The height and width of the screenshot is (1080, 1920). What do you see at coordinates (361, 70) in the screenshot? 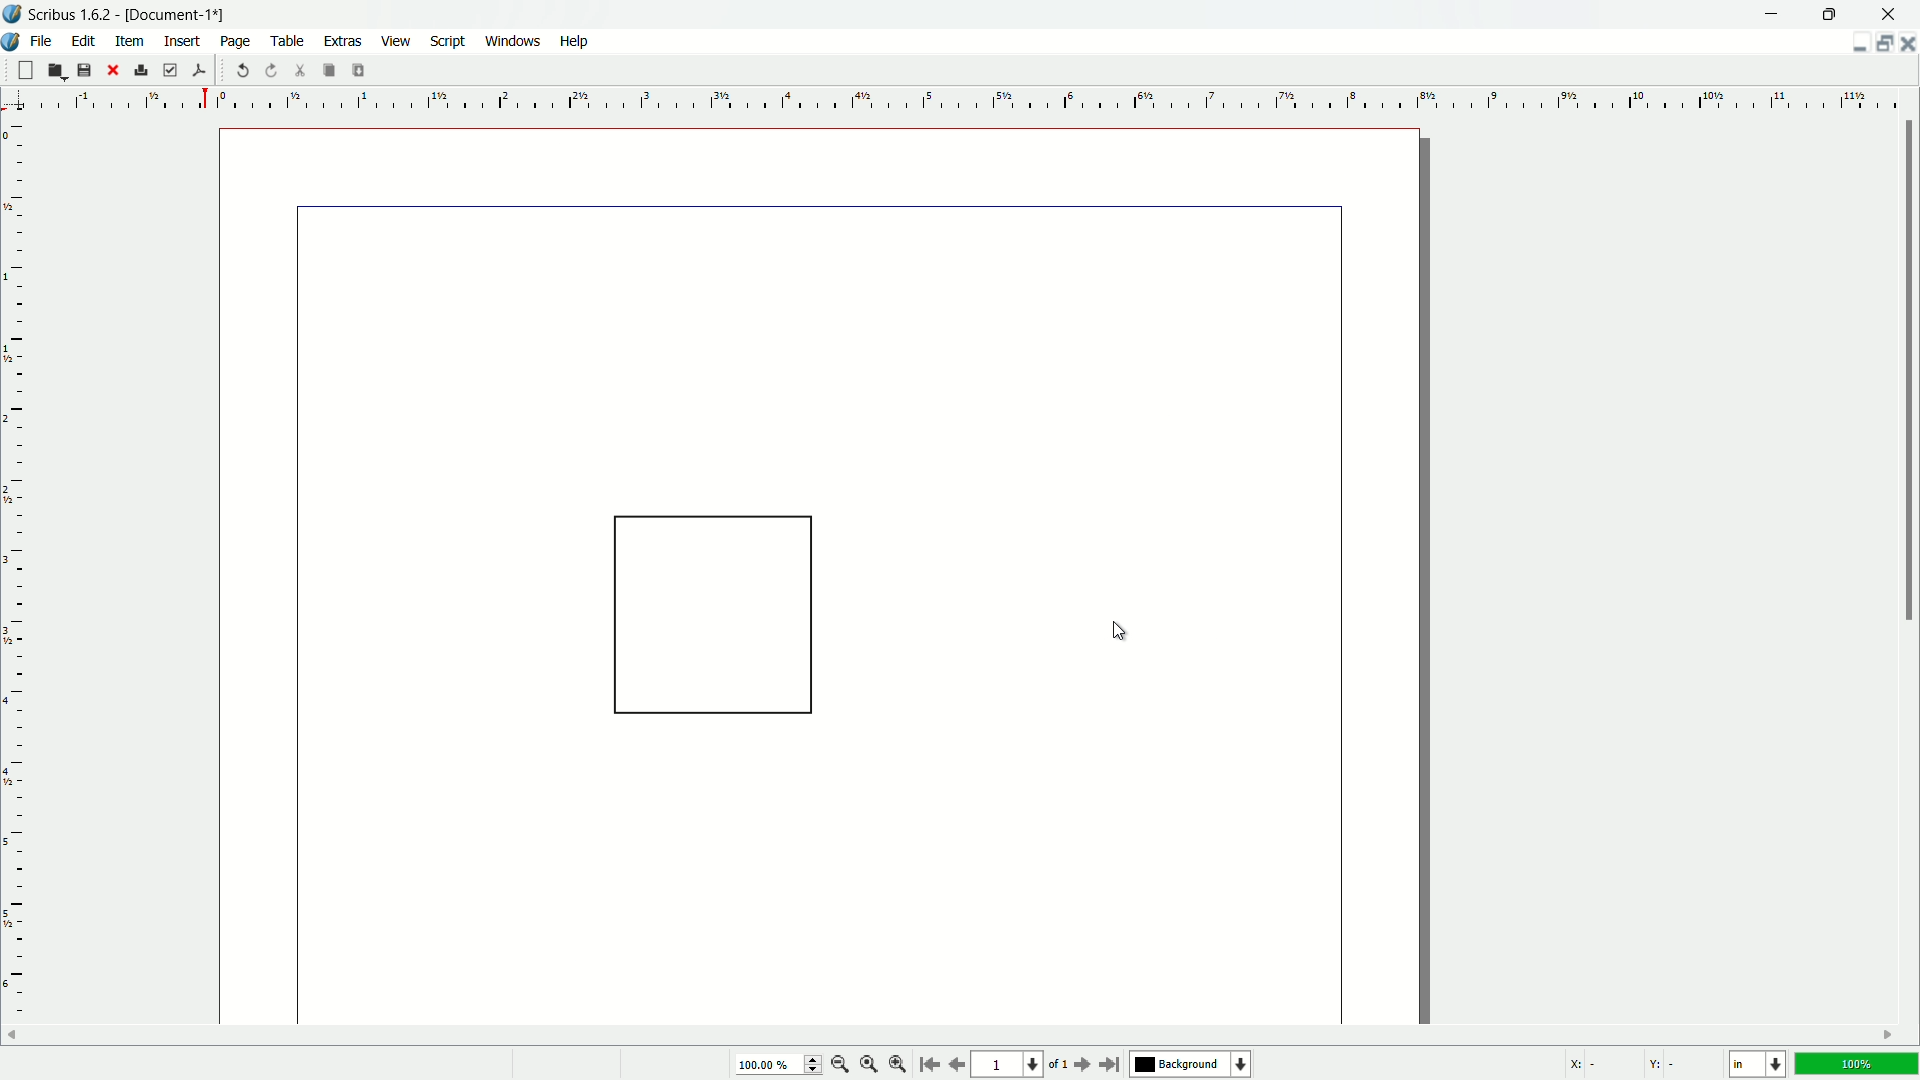
I see `paste` at bounding box center [361, 70].